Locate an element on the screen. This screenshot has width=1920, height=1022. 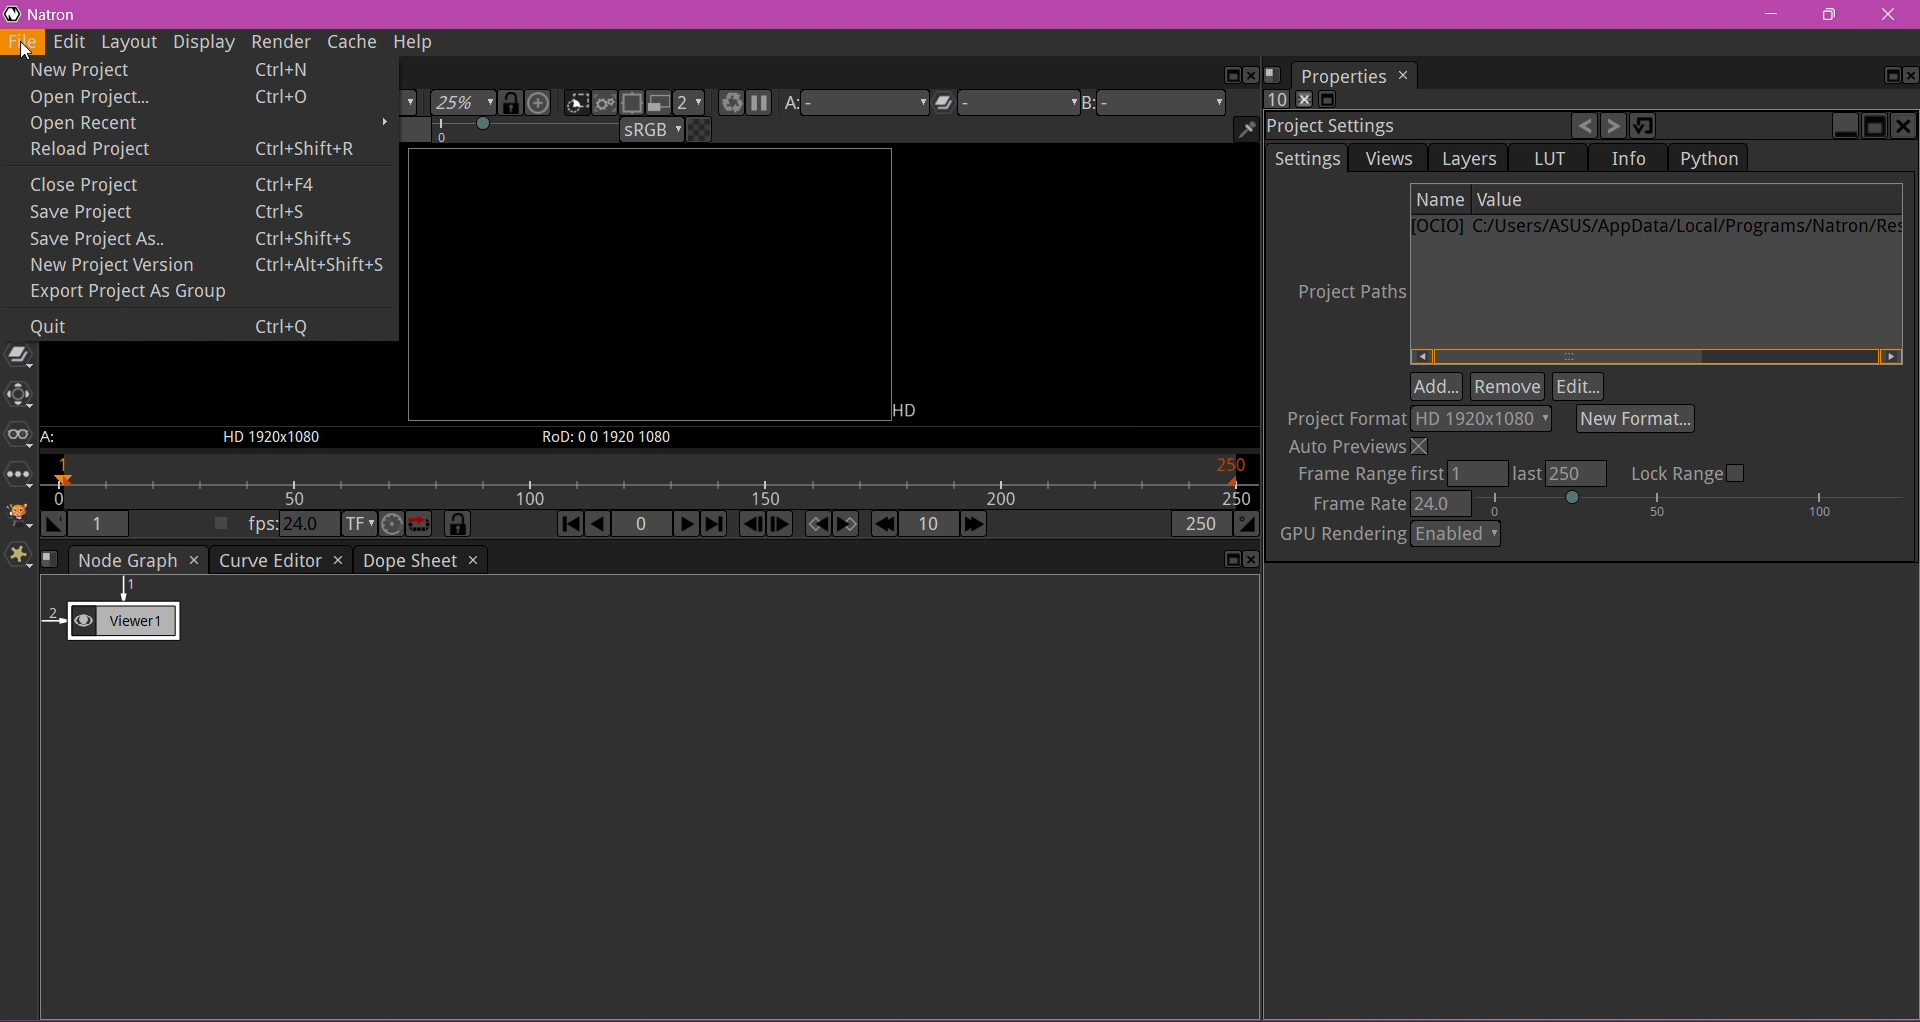
Proxy mode is located at coordinates (659, 103).